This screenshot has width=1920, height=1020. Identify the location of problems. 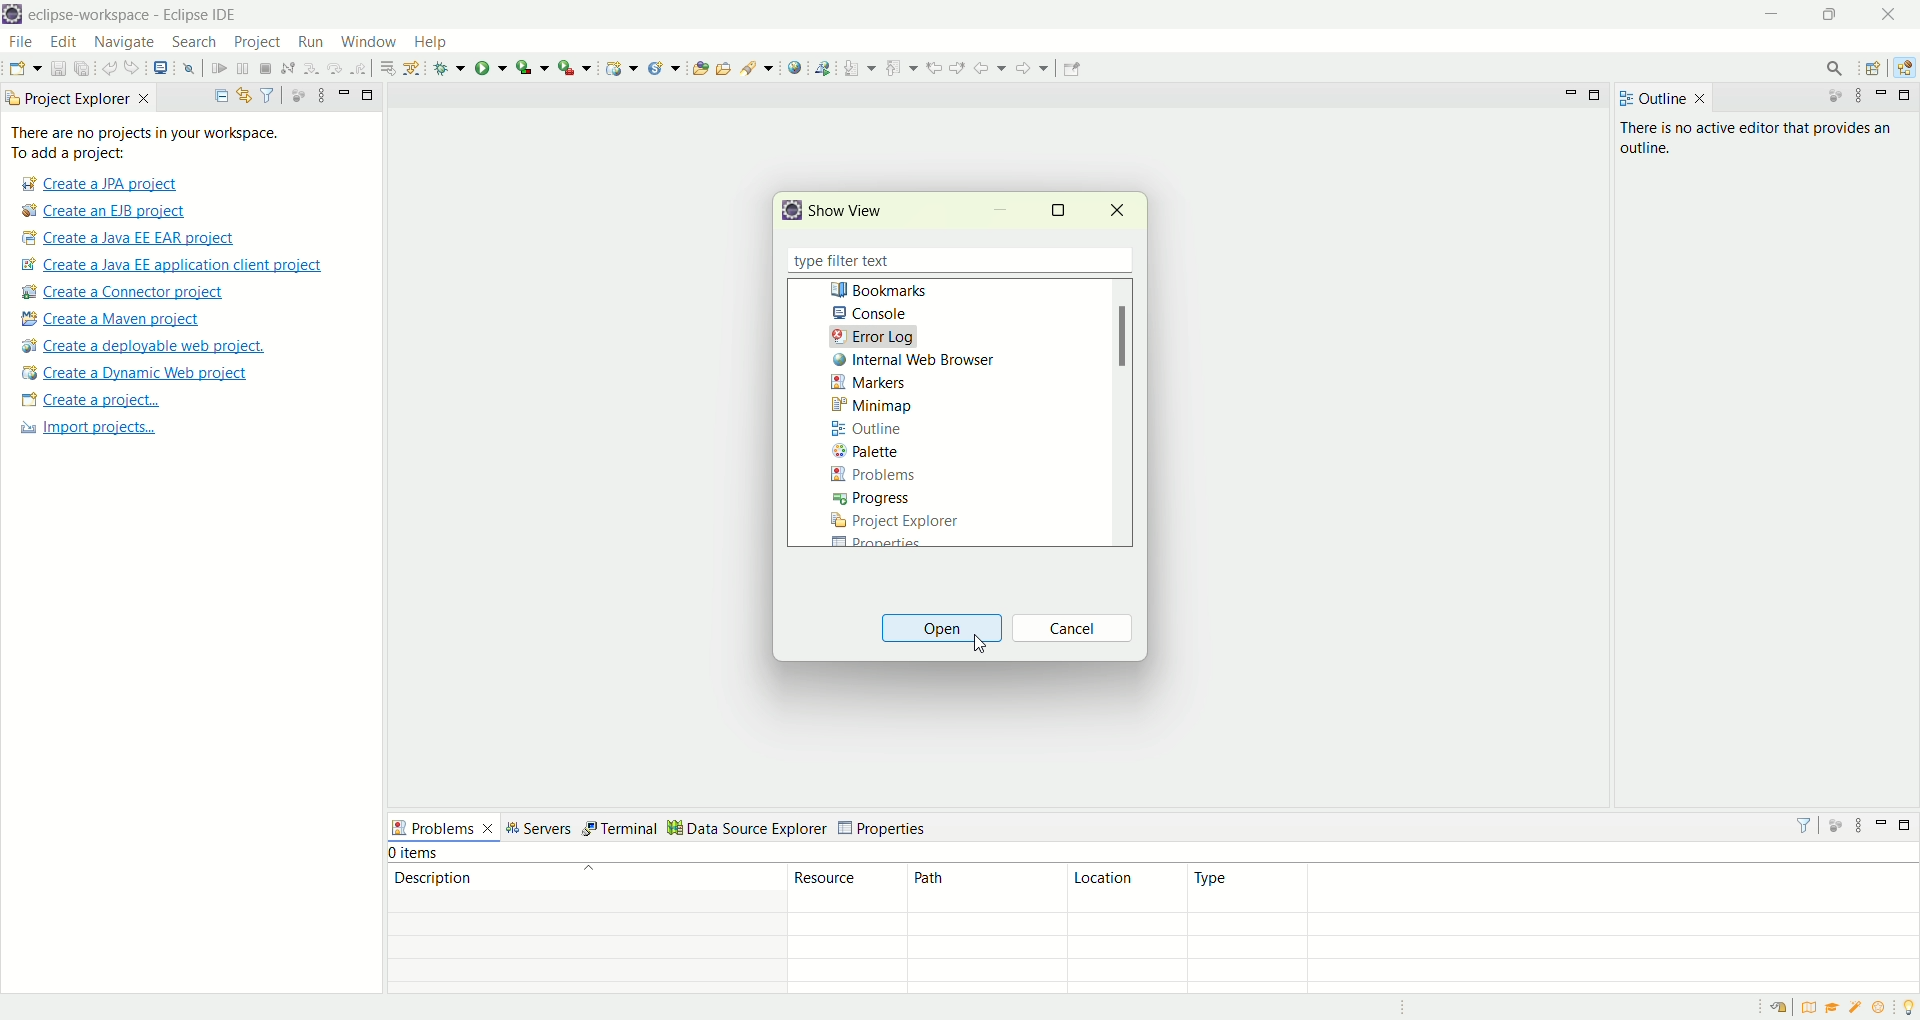
(874, 475).